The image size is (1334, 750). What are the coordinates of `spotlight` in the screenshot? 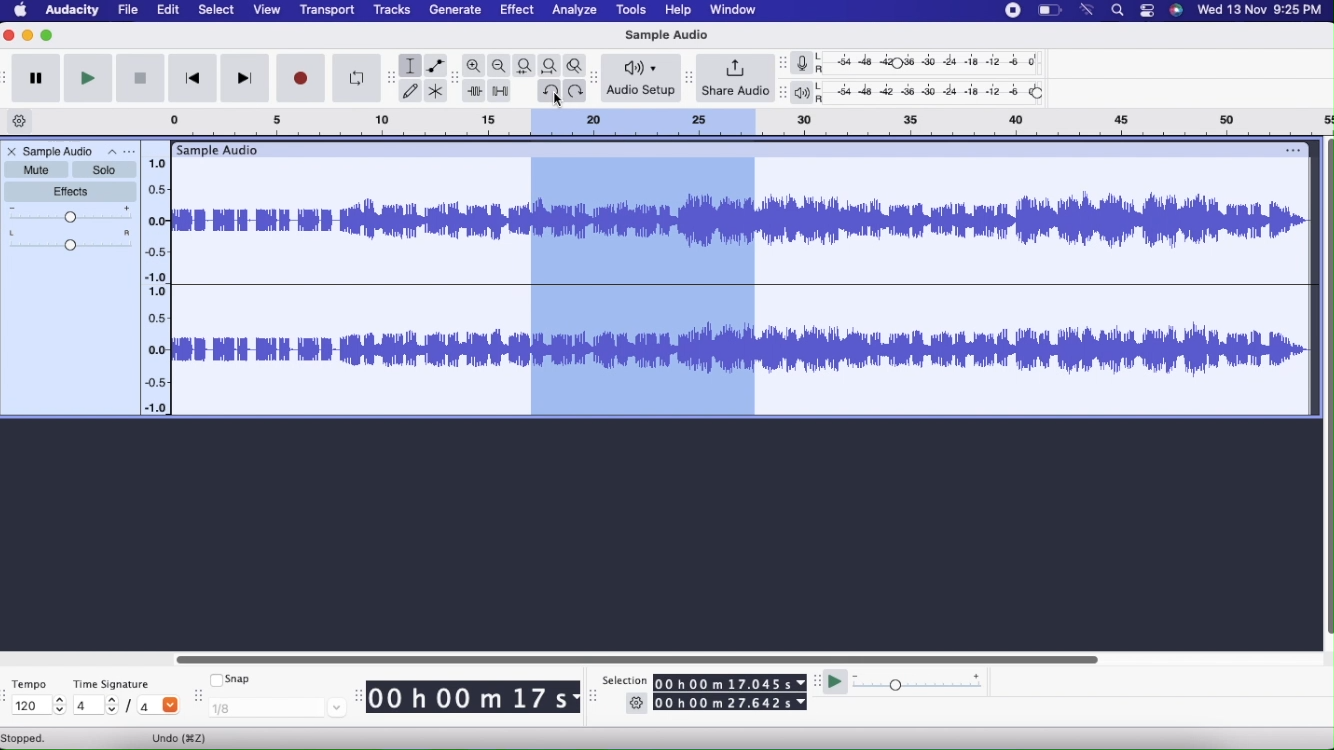 It's located at (1119, 11).